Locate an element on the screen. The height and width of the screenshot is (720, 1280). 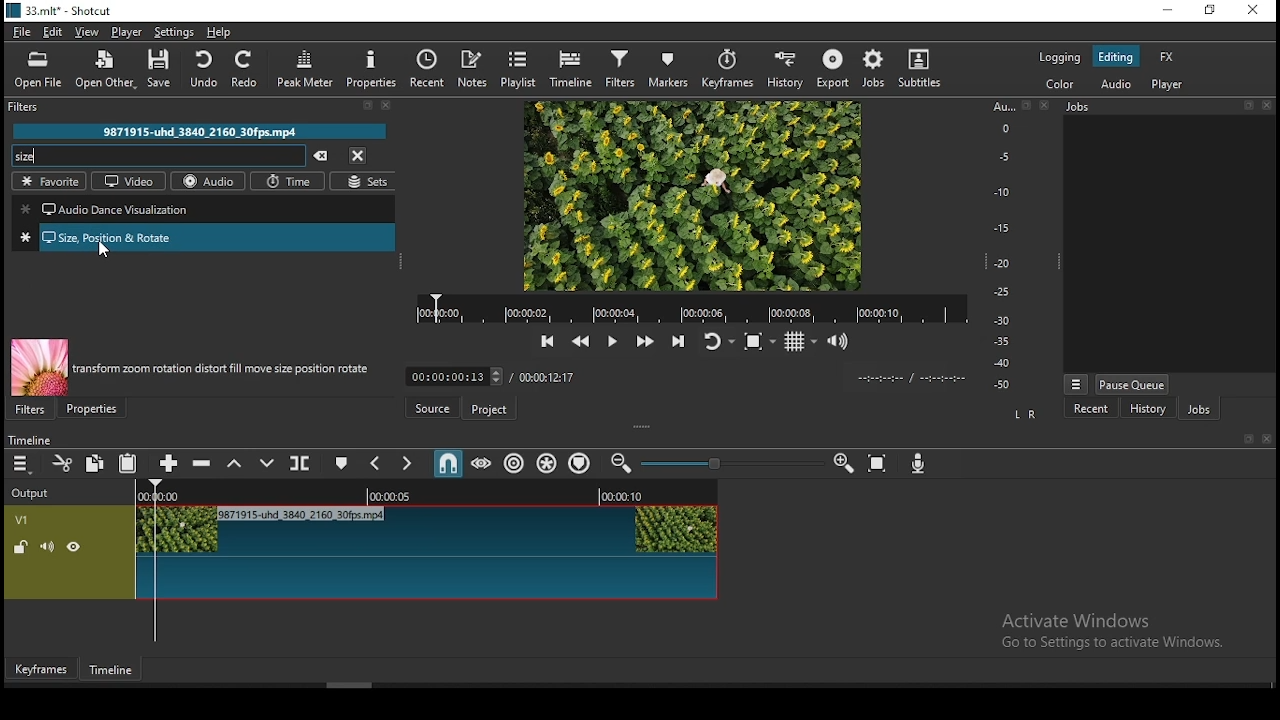
skip to the previous point is located at coordinates (547, 342).